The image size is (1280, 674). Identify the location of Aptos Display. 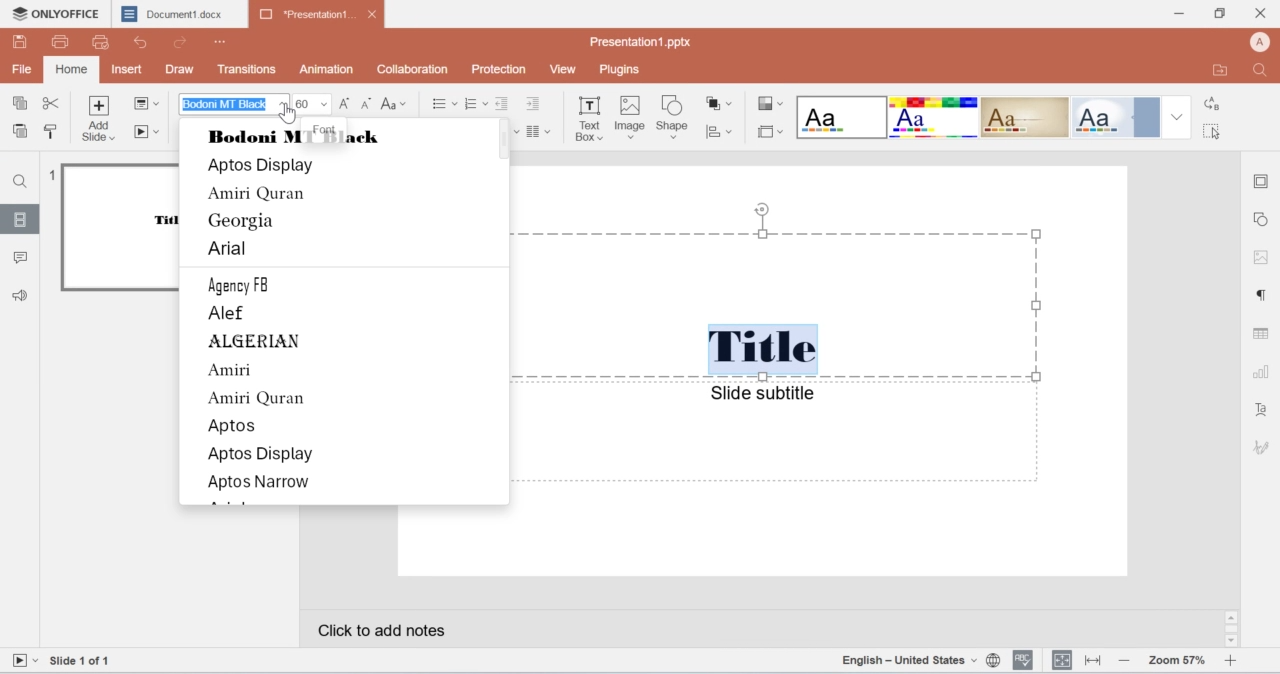
(265, 167).